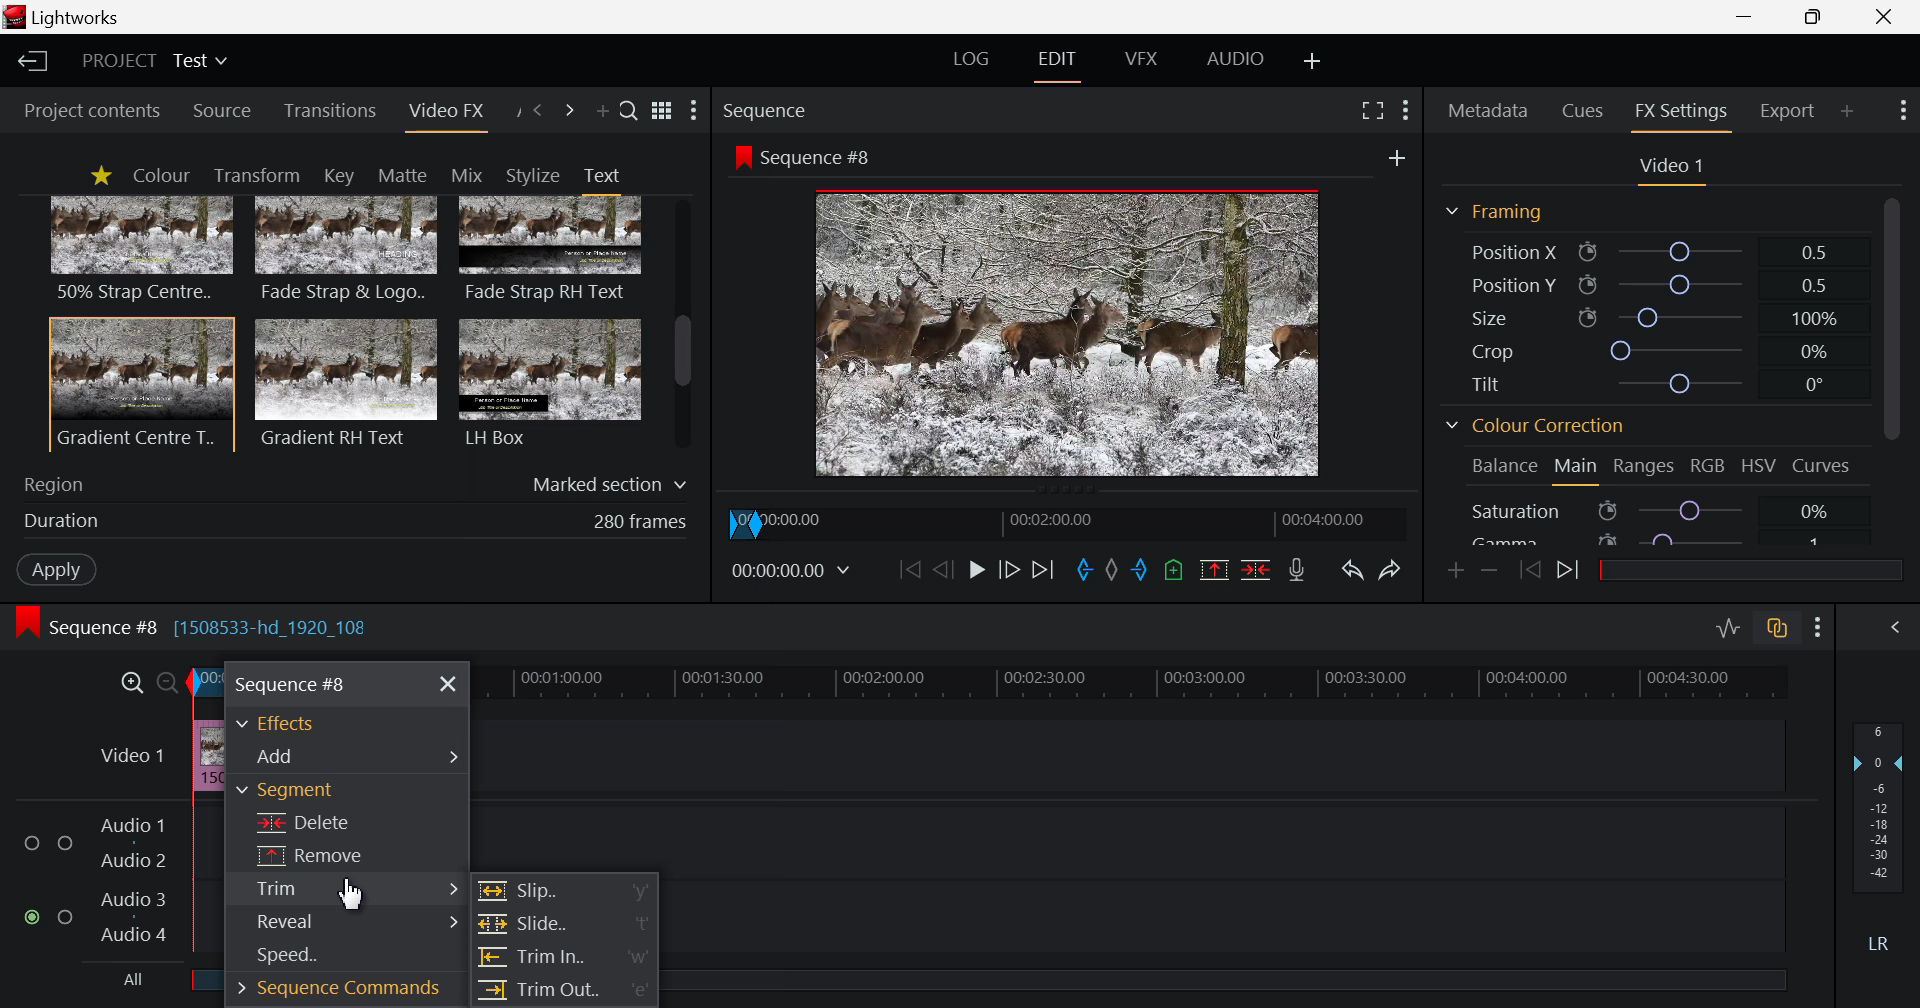  Describe the element at coordinates (1061, 61) in the screenshot. I see `EDIT Layout` at that location.